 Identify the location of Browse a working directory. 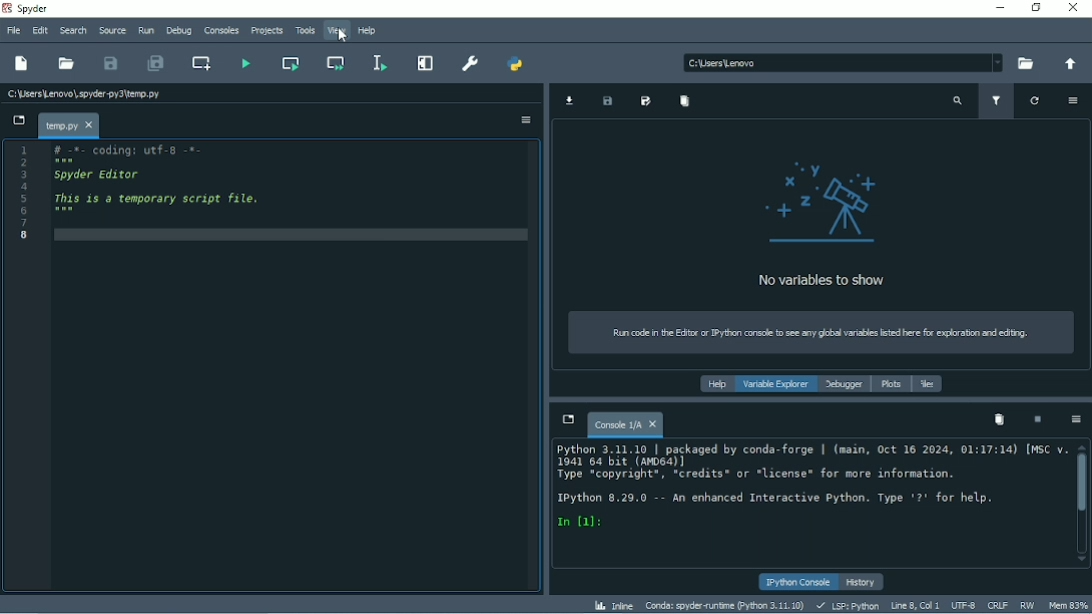
(1022, 64).